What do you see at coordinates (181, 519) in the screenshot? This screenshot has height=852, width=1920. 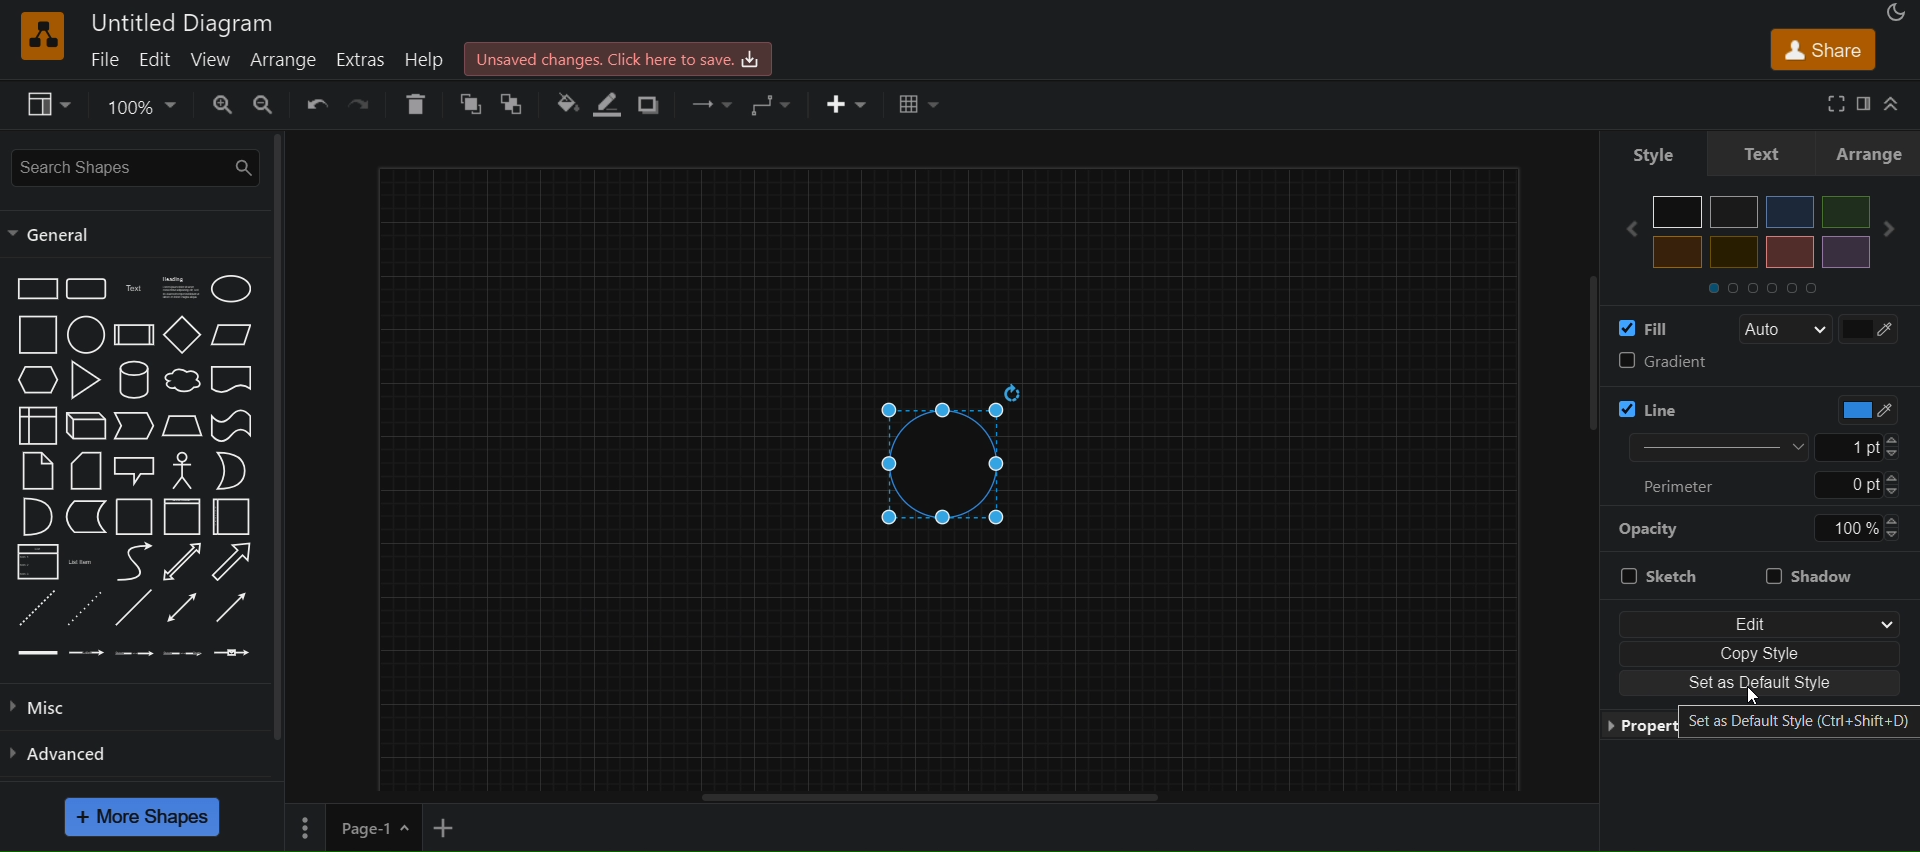 I see `vertical container` at bounding box center [181, 519].